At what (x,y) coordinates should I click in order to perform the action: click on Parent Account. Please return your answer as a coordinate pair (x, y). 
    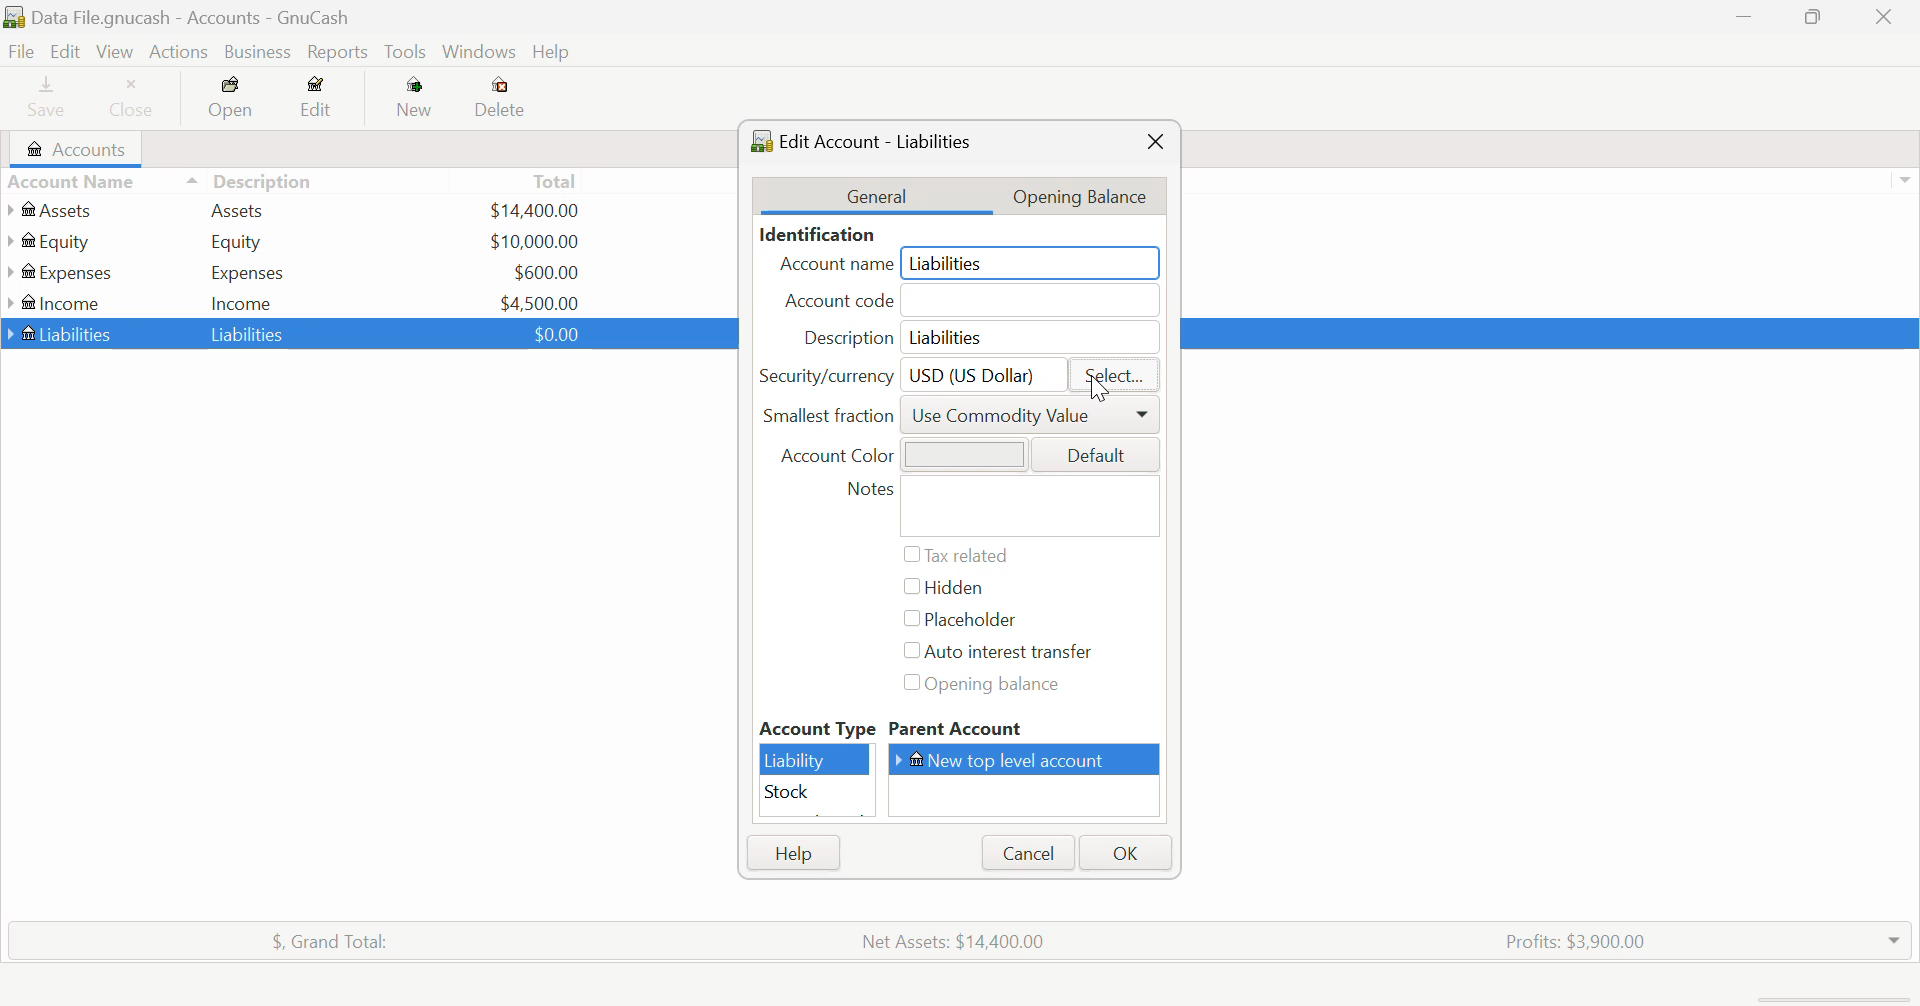
    Looking at the image, I should click on (1027, 730).